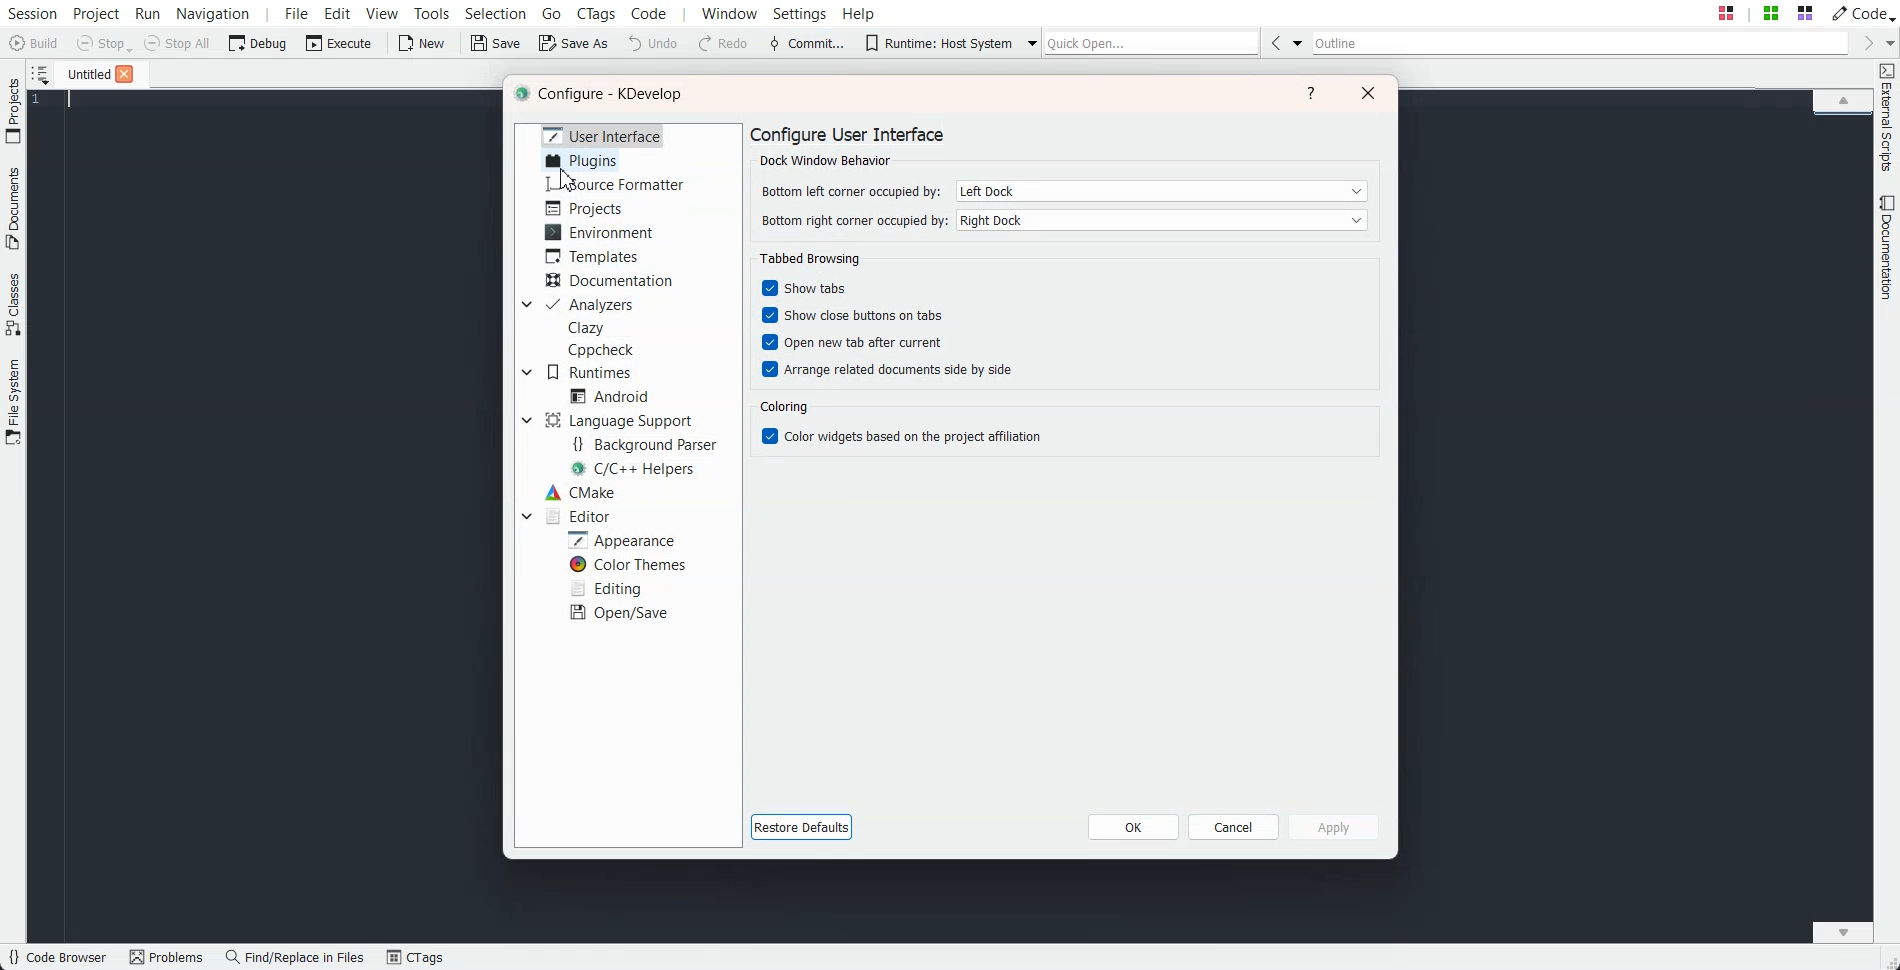 Image resolution: width=1900 pixels, height=970 pixels. Describe the element at coordinates (1234, 827) in the screenshot. I see `Cancel` at that location.